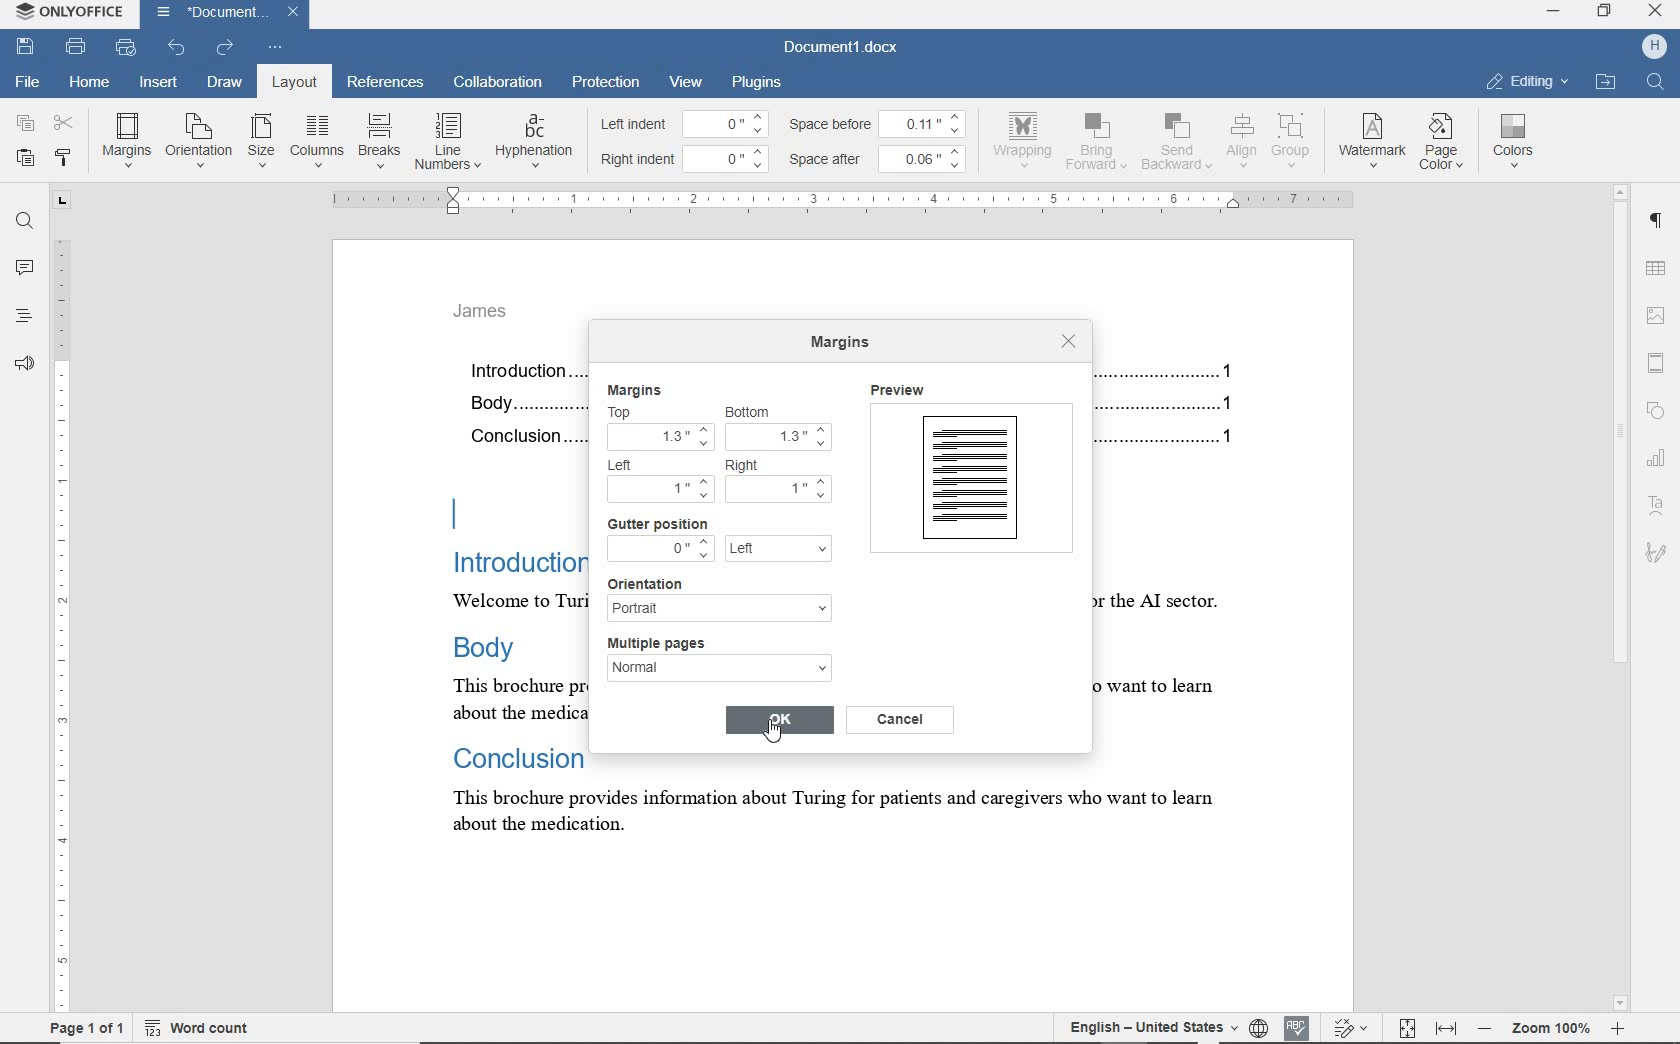 The width and height of the screenshot is (1680, 1044). Describe the element at coordinates (659, 582) in the screenshot. I see `orientation` at that location.